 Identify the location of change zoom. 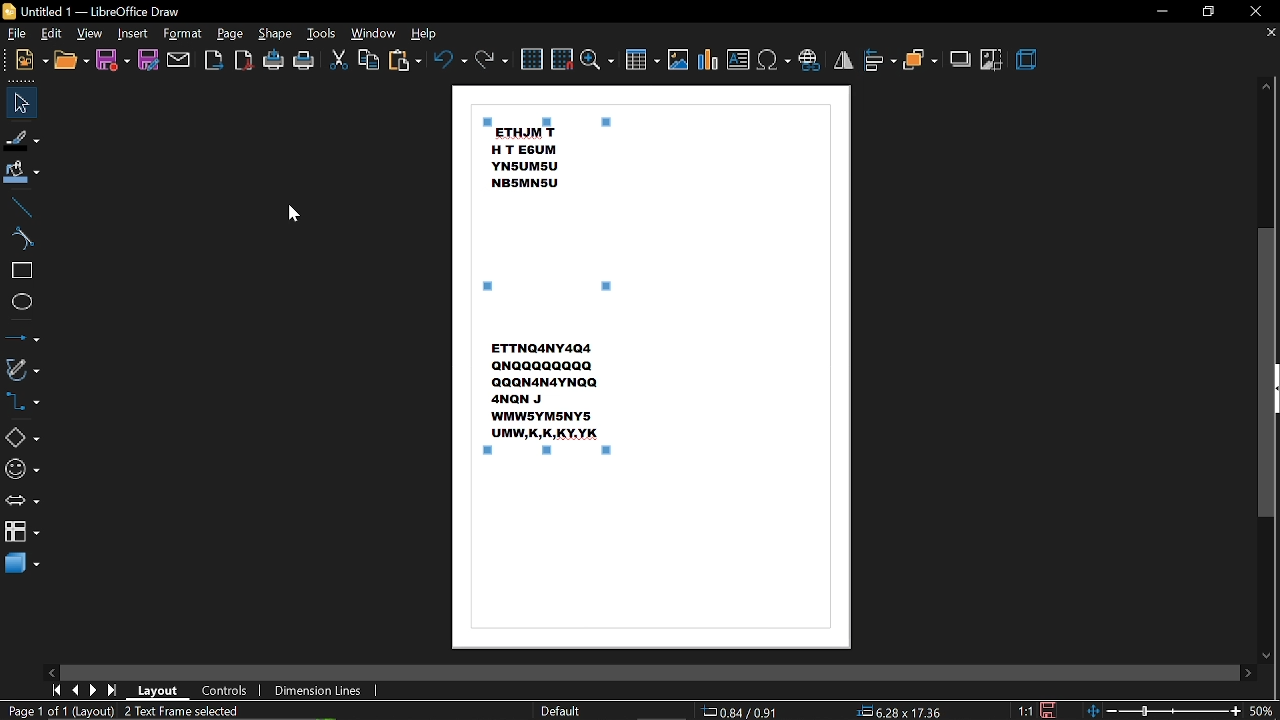
(1164, 712).